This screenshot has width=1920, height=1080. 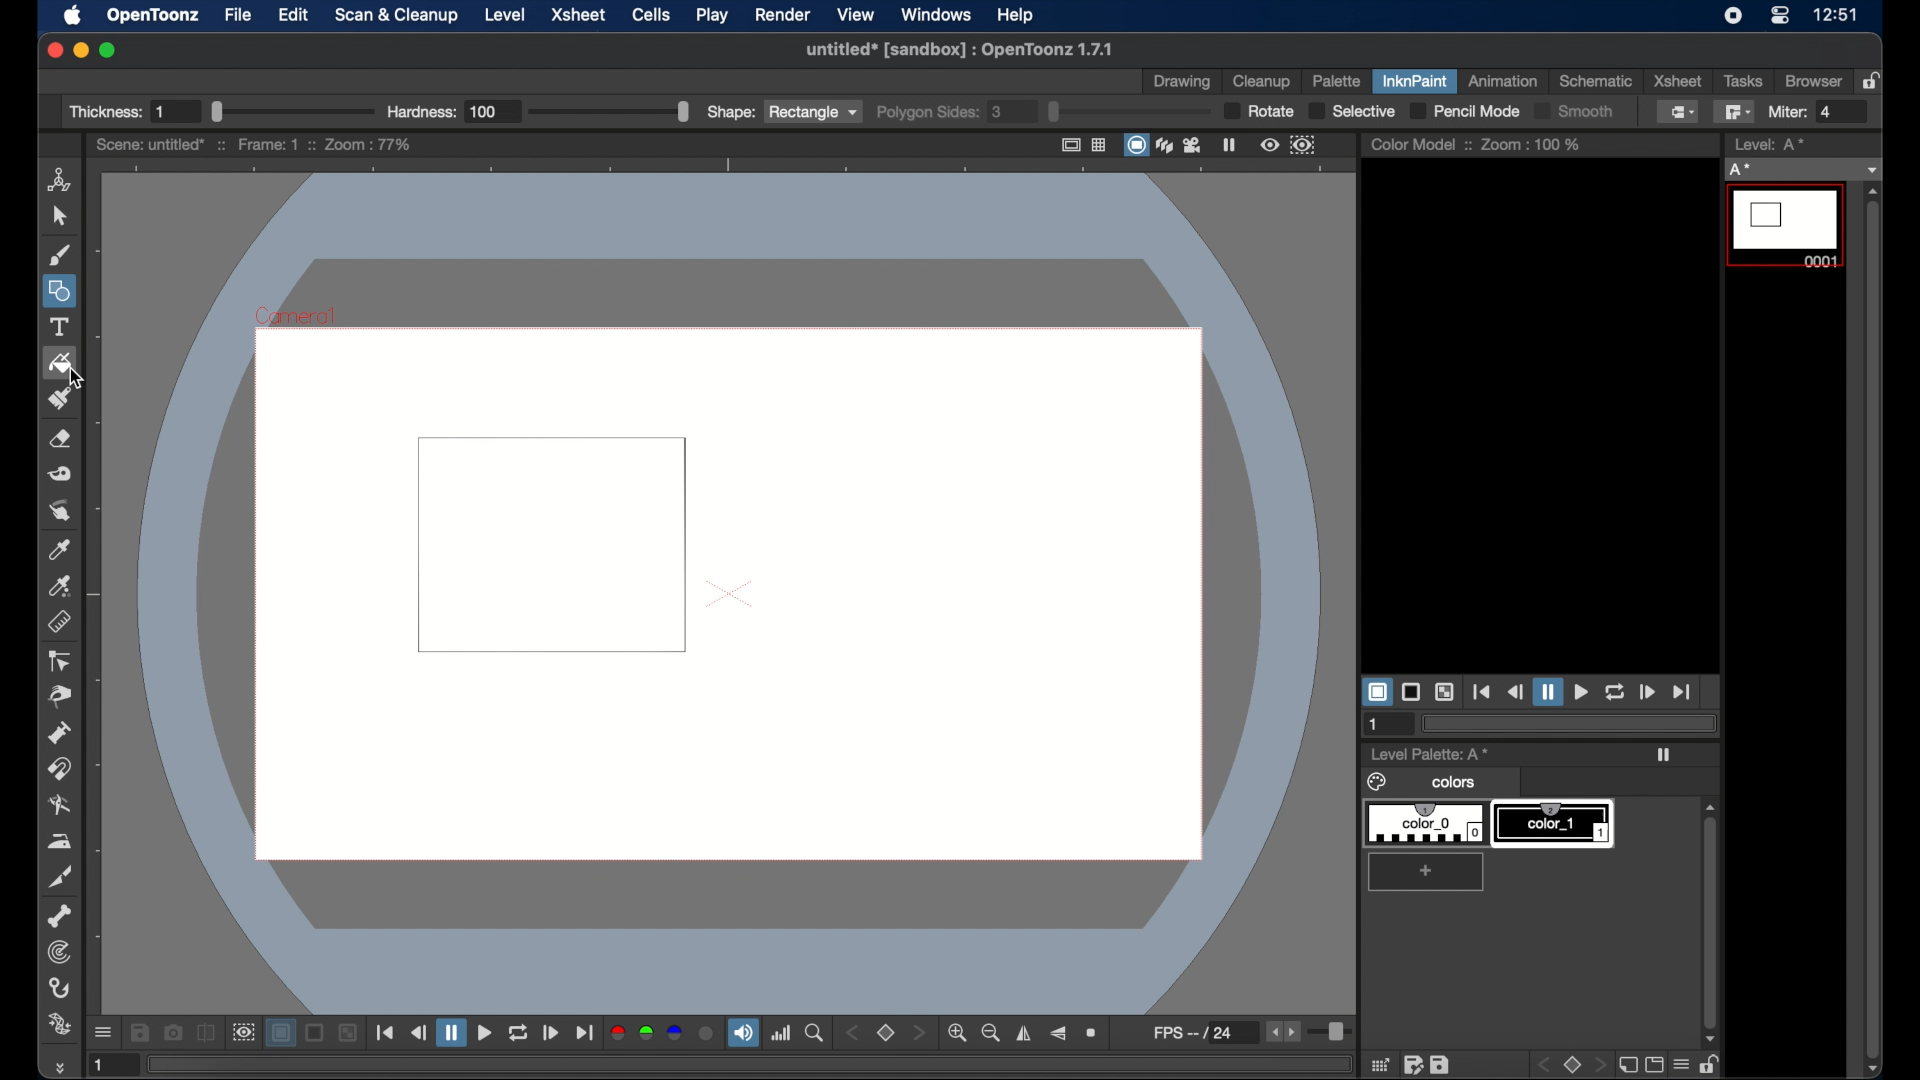 I want to click on view, so click(x=857, y=15).